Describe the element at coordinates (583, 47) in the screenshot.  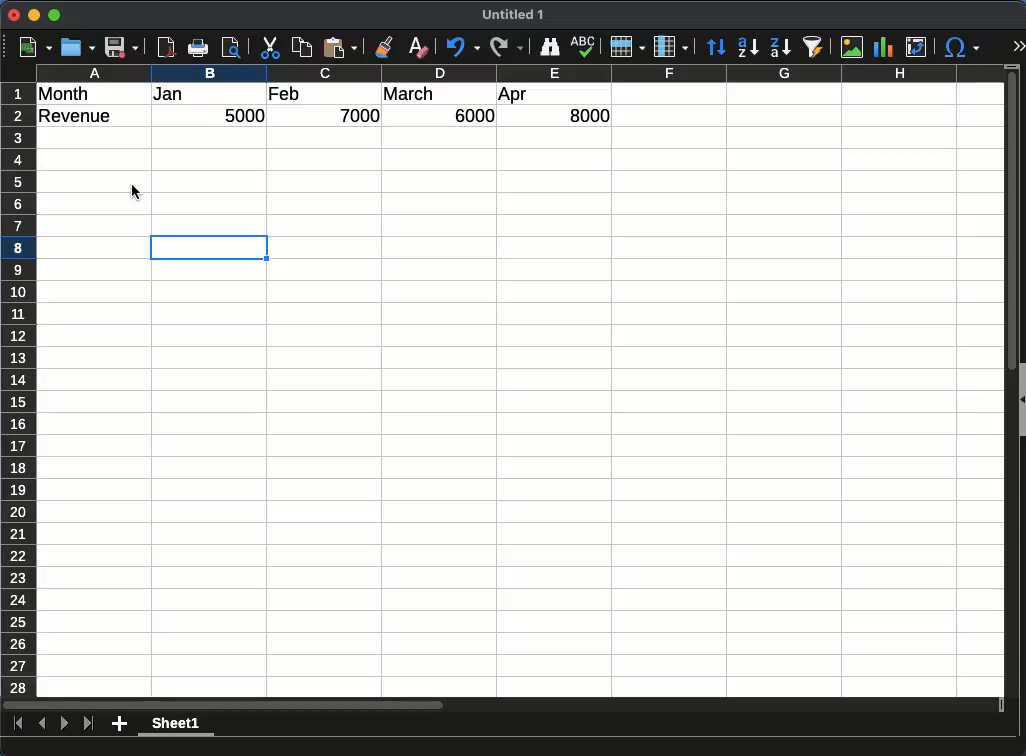
I see `sketch` at that location.